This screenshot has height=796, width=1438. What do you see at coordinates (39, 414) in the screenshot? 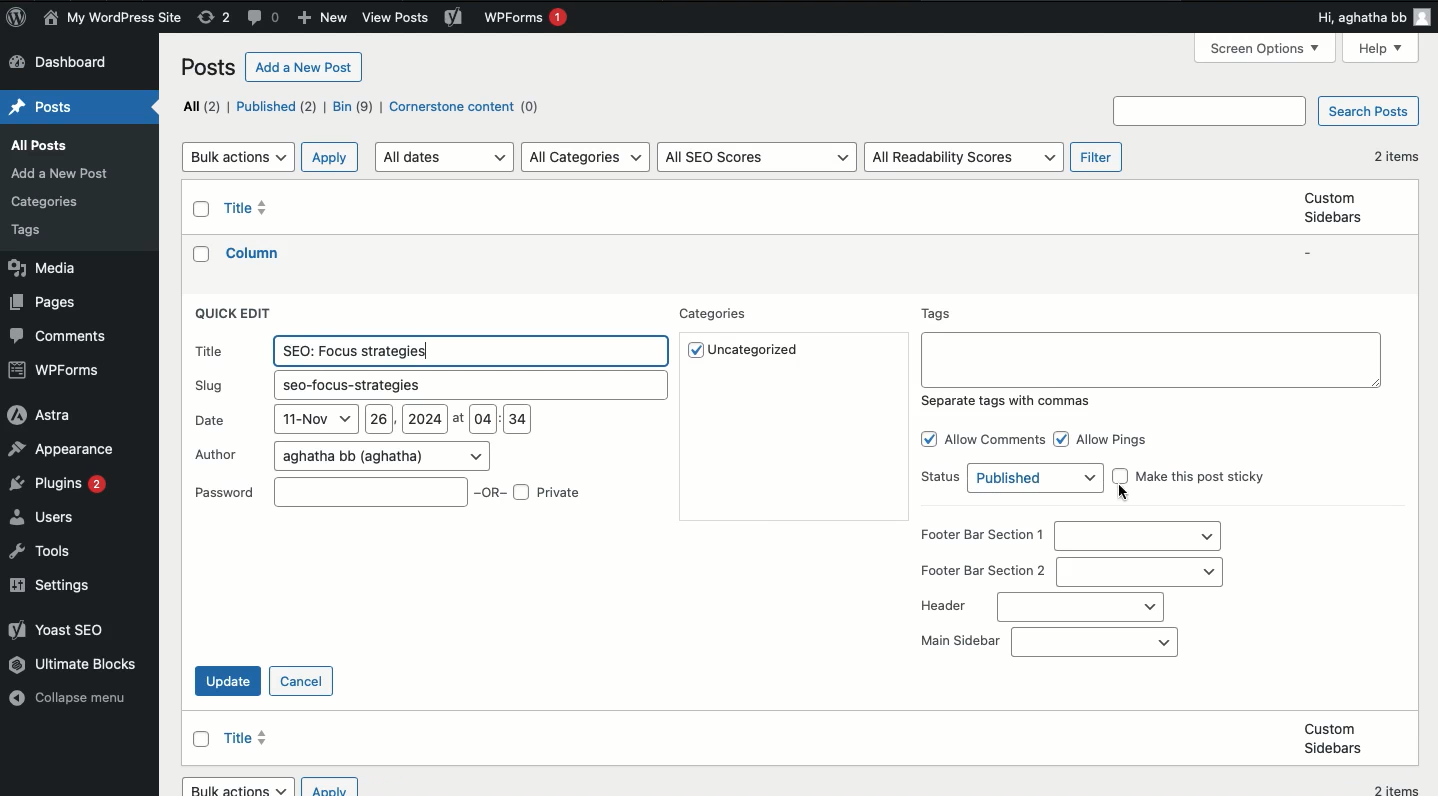
I see `Astra` at bounding box center [39, 414].